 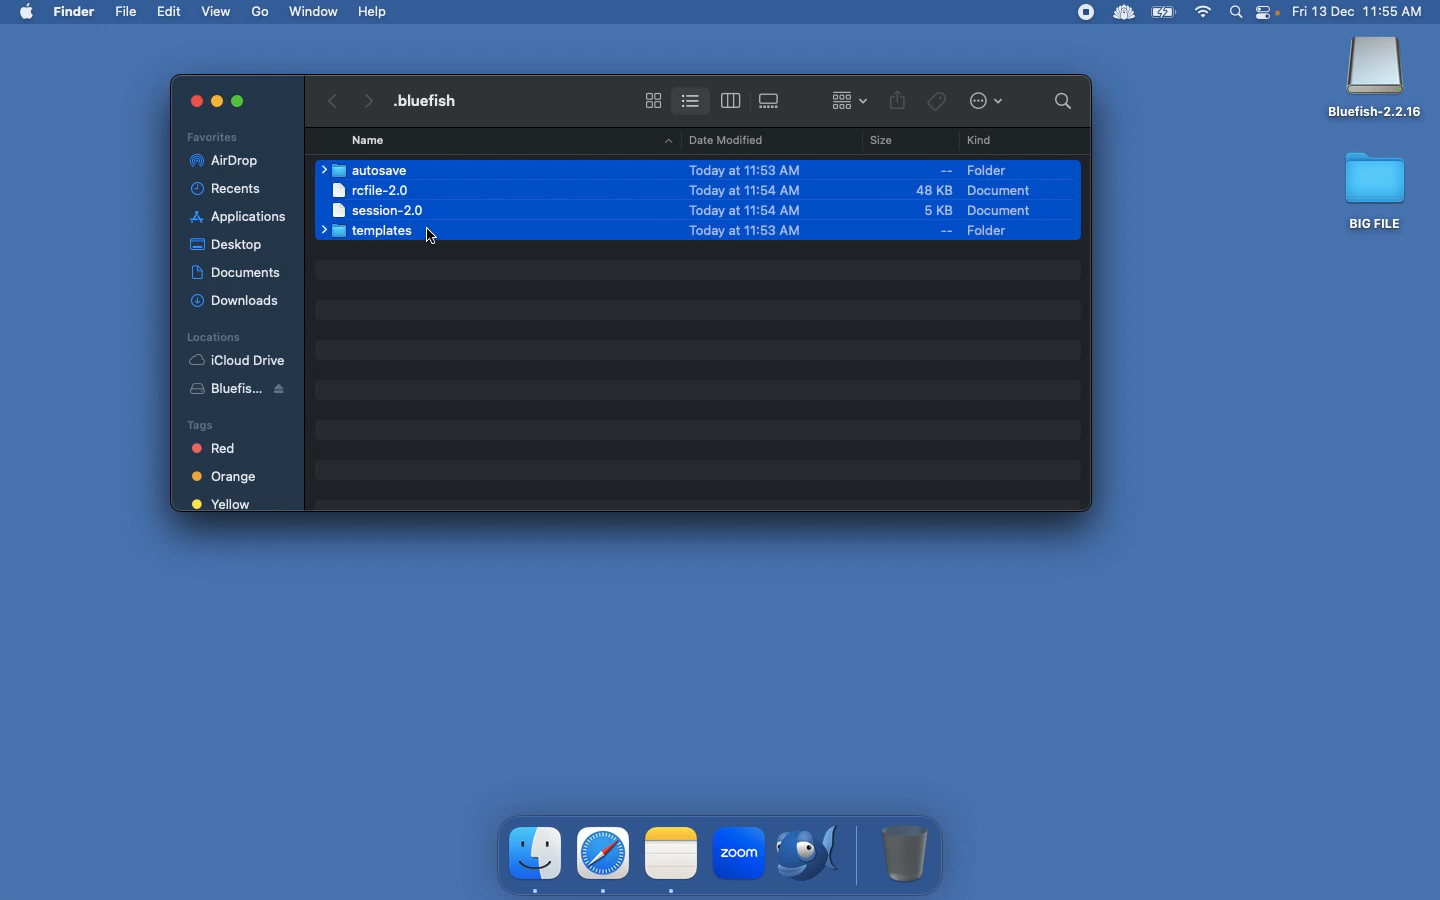 What do you see at coordinates (937, 98) in the screenshot?
I see `tags` at bounding box center [937, 98].